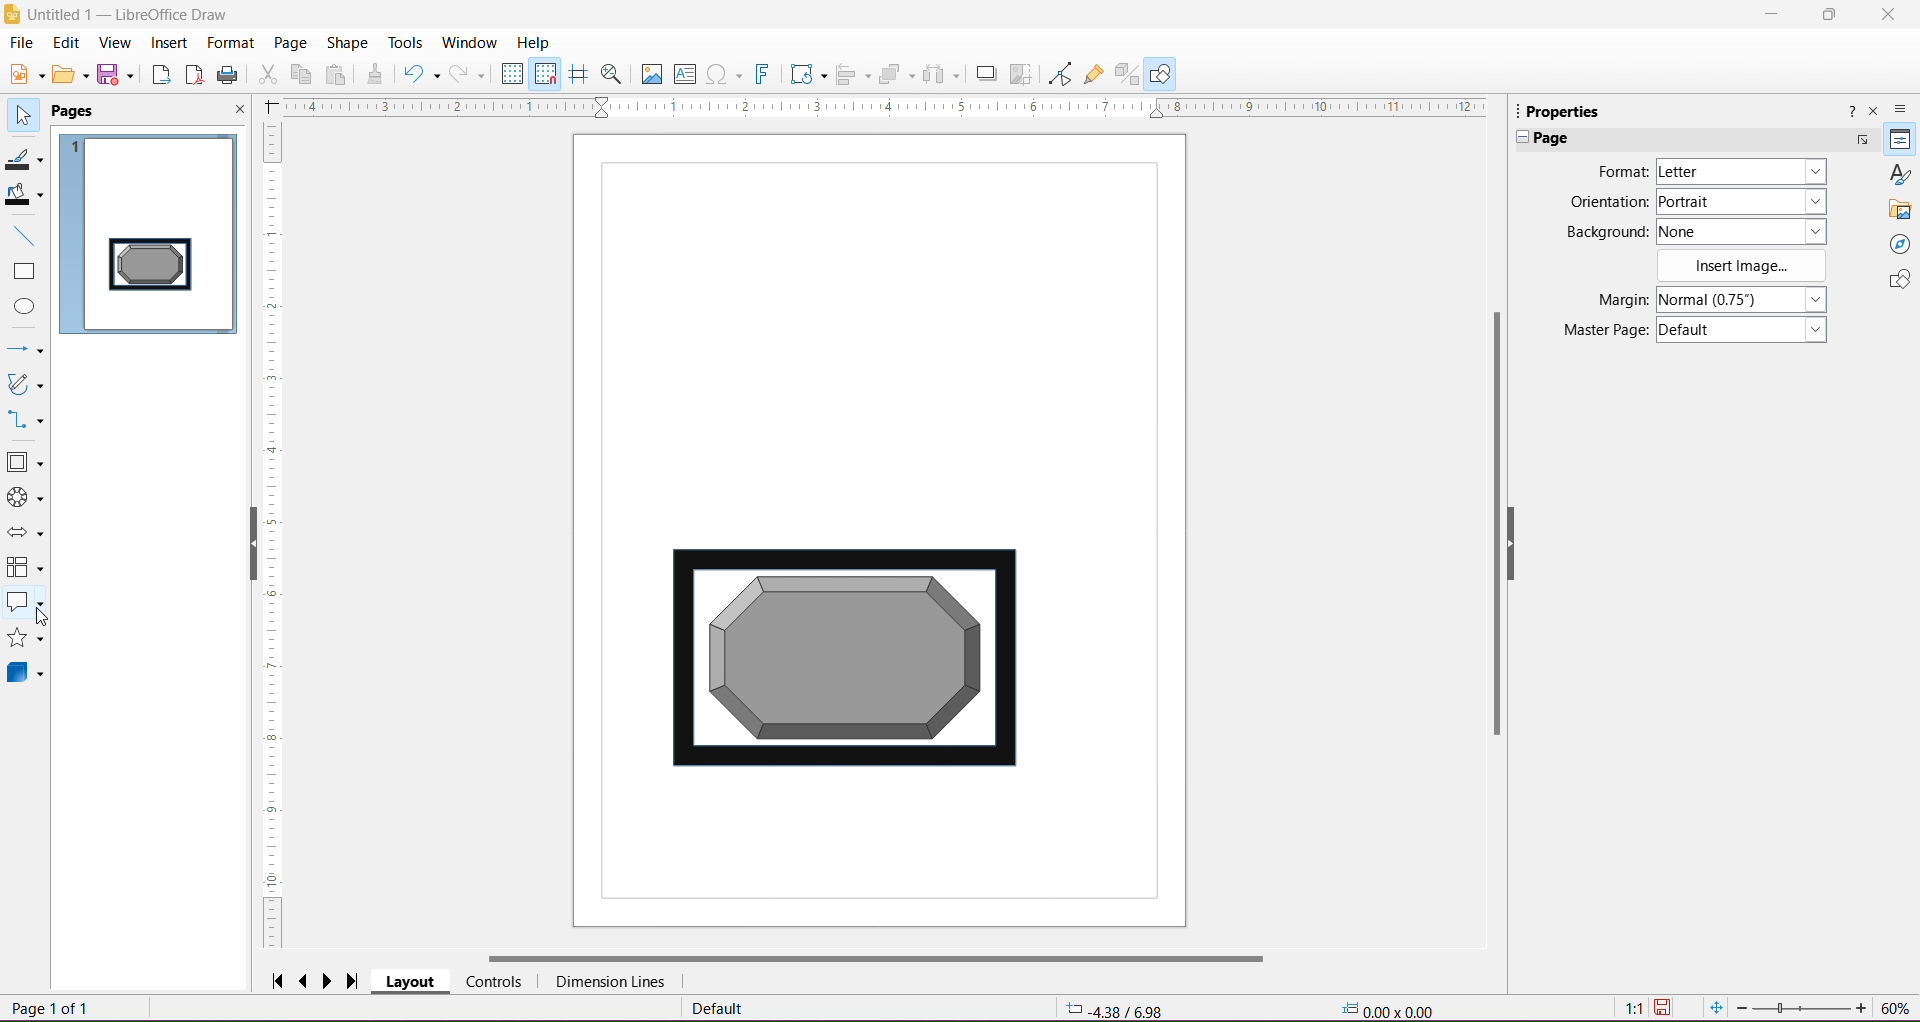 The height and width of the screenshot is (1022, 1920). Describe the element at coordinates (1518, 139) in the screenshot. I see `Expand/Close pane` at that location.